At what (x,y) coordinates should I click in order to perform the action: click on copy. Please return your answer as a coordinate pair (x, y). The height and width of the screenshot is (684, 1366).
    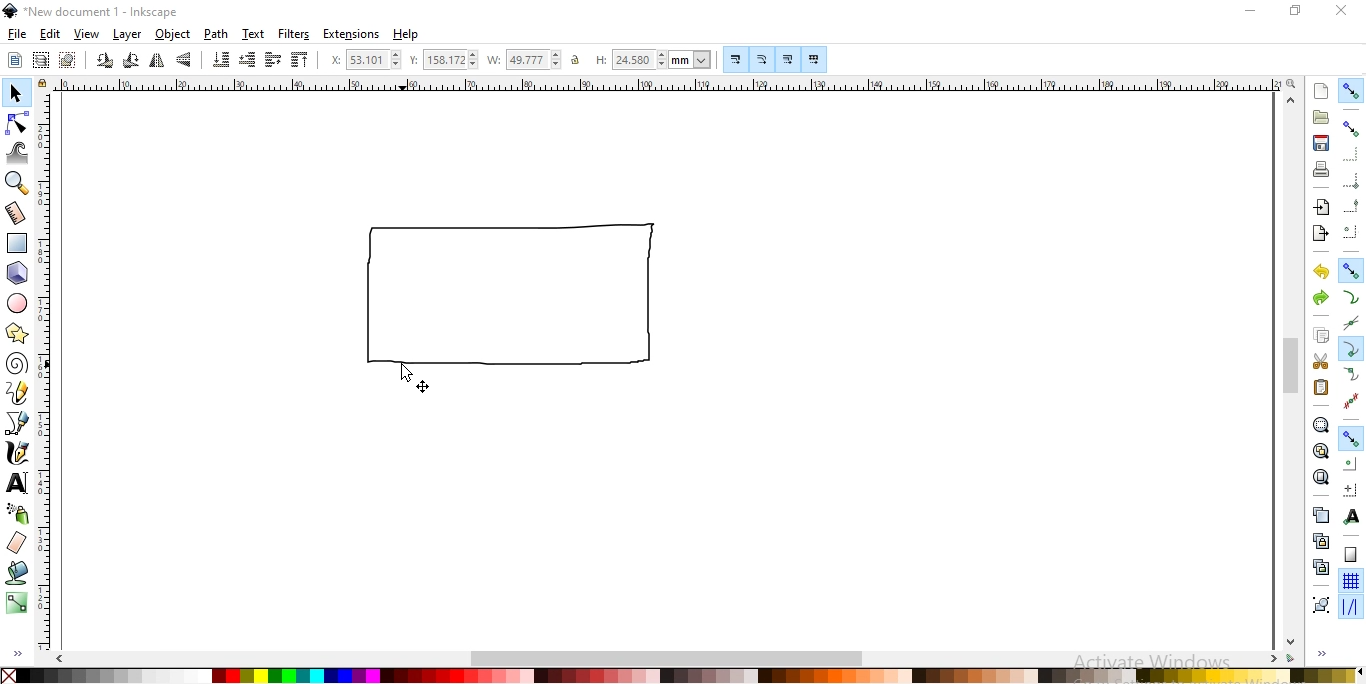
    Looking at the image, I should click on (1322, 336).